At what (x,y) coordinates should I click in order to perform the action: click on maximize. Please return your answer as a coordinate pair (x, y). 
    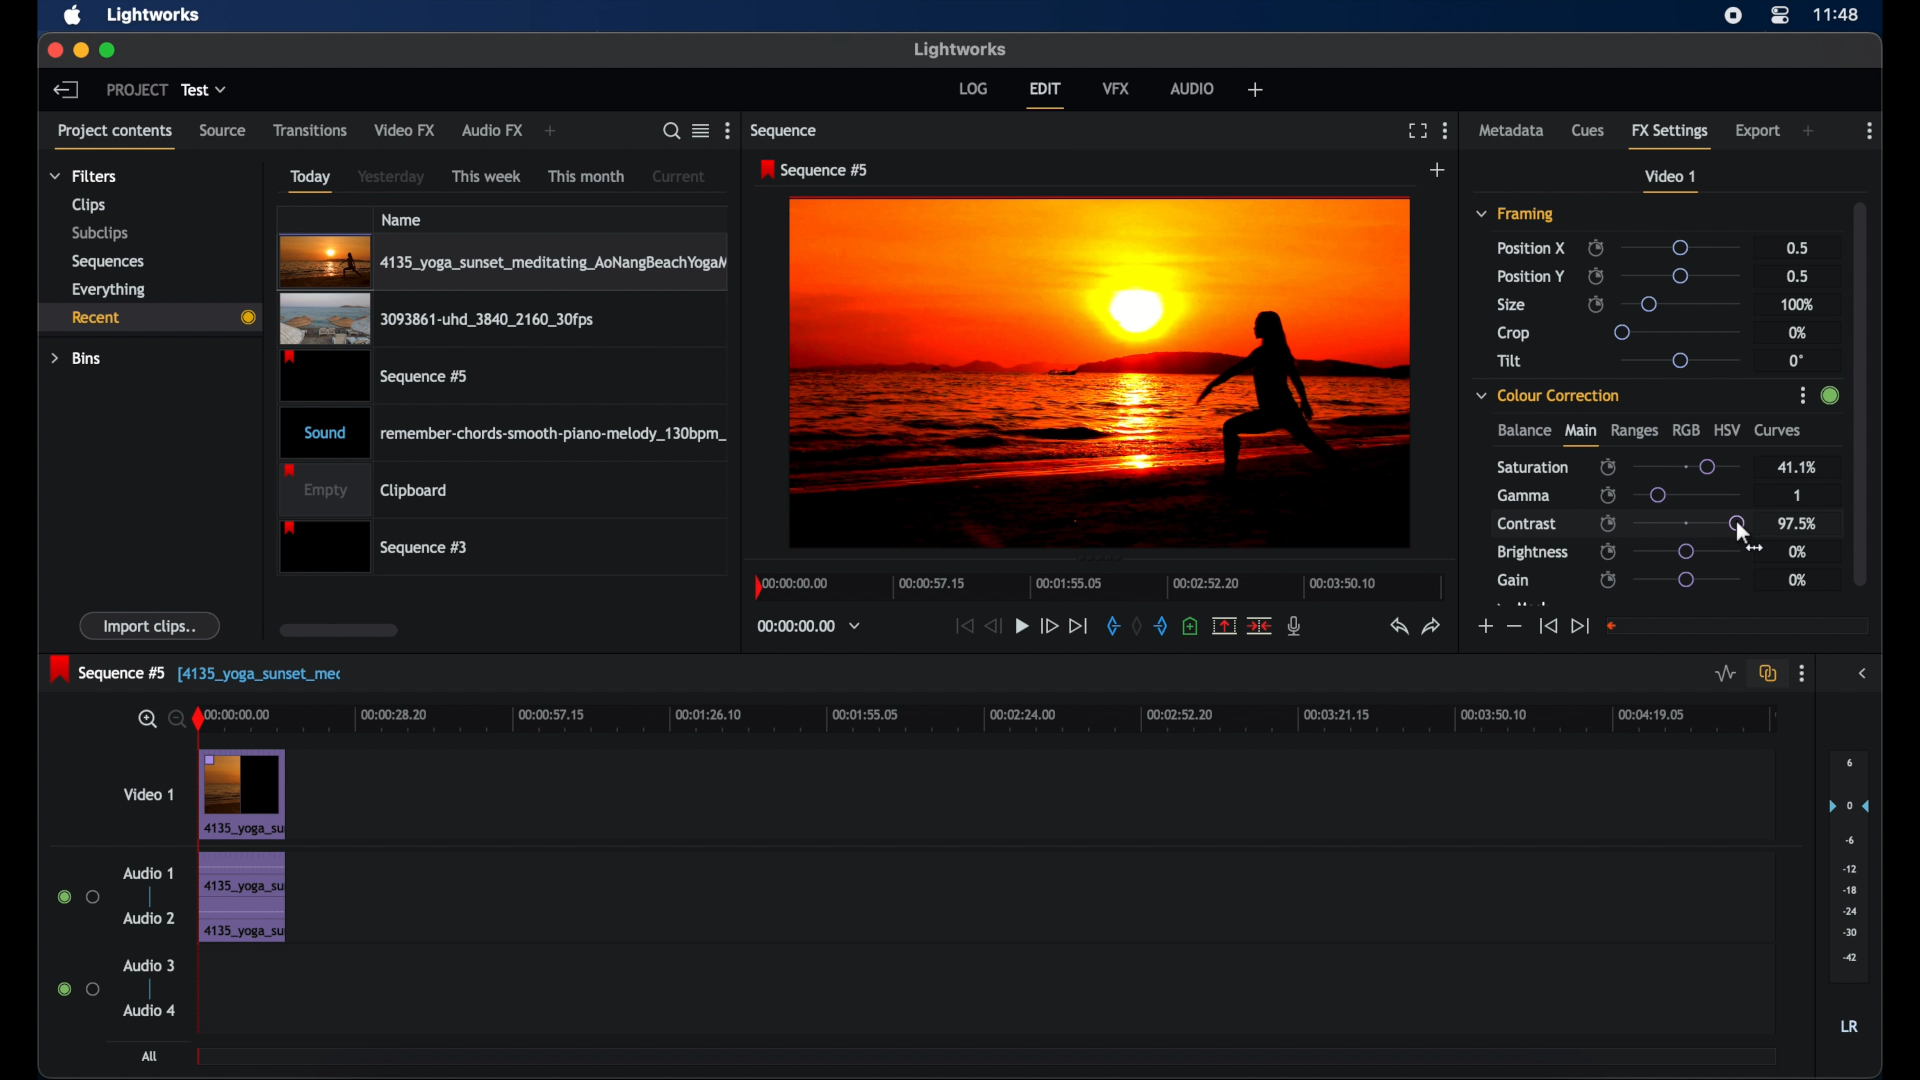
    Looking at the image, I should click on (108, 50).